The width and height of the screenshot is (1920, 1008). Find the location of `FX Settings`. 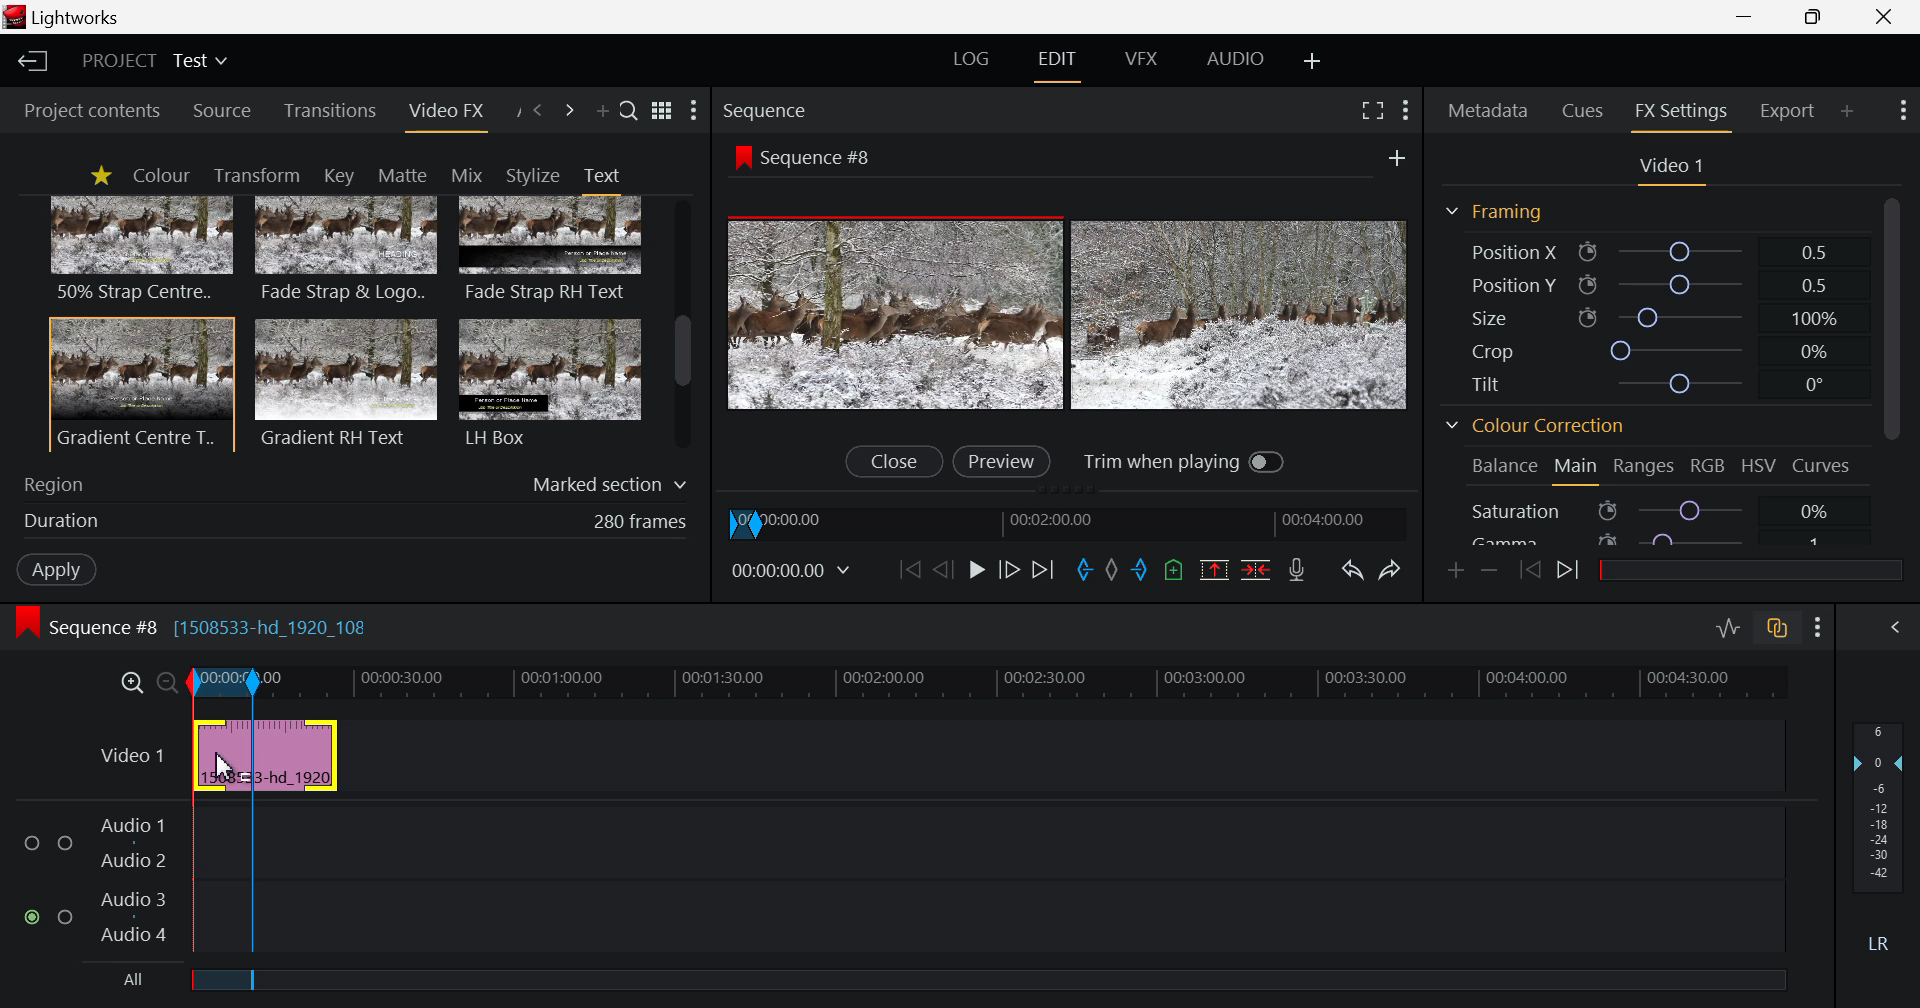

FX Settings is located at coordinates (1680, 111).